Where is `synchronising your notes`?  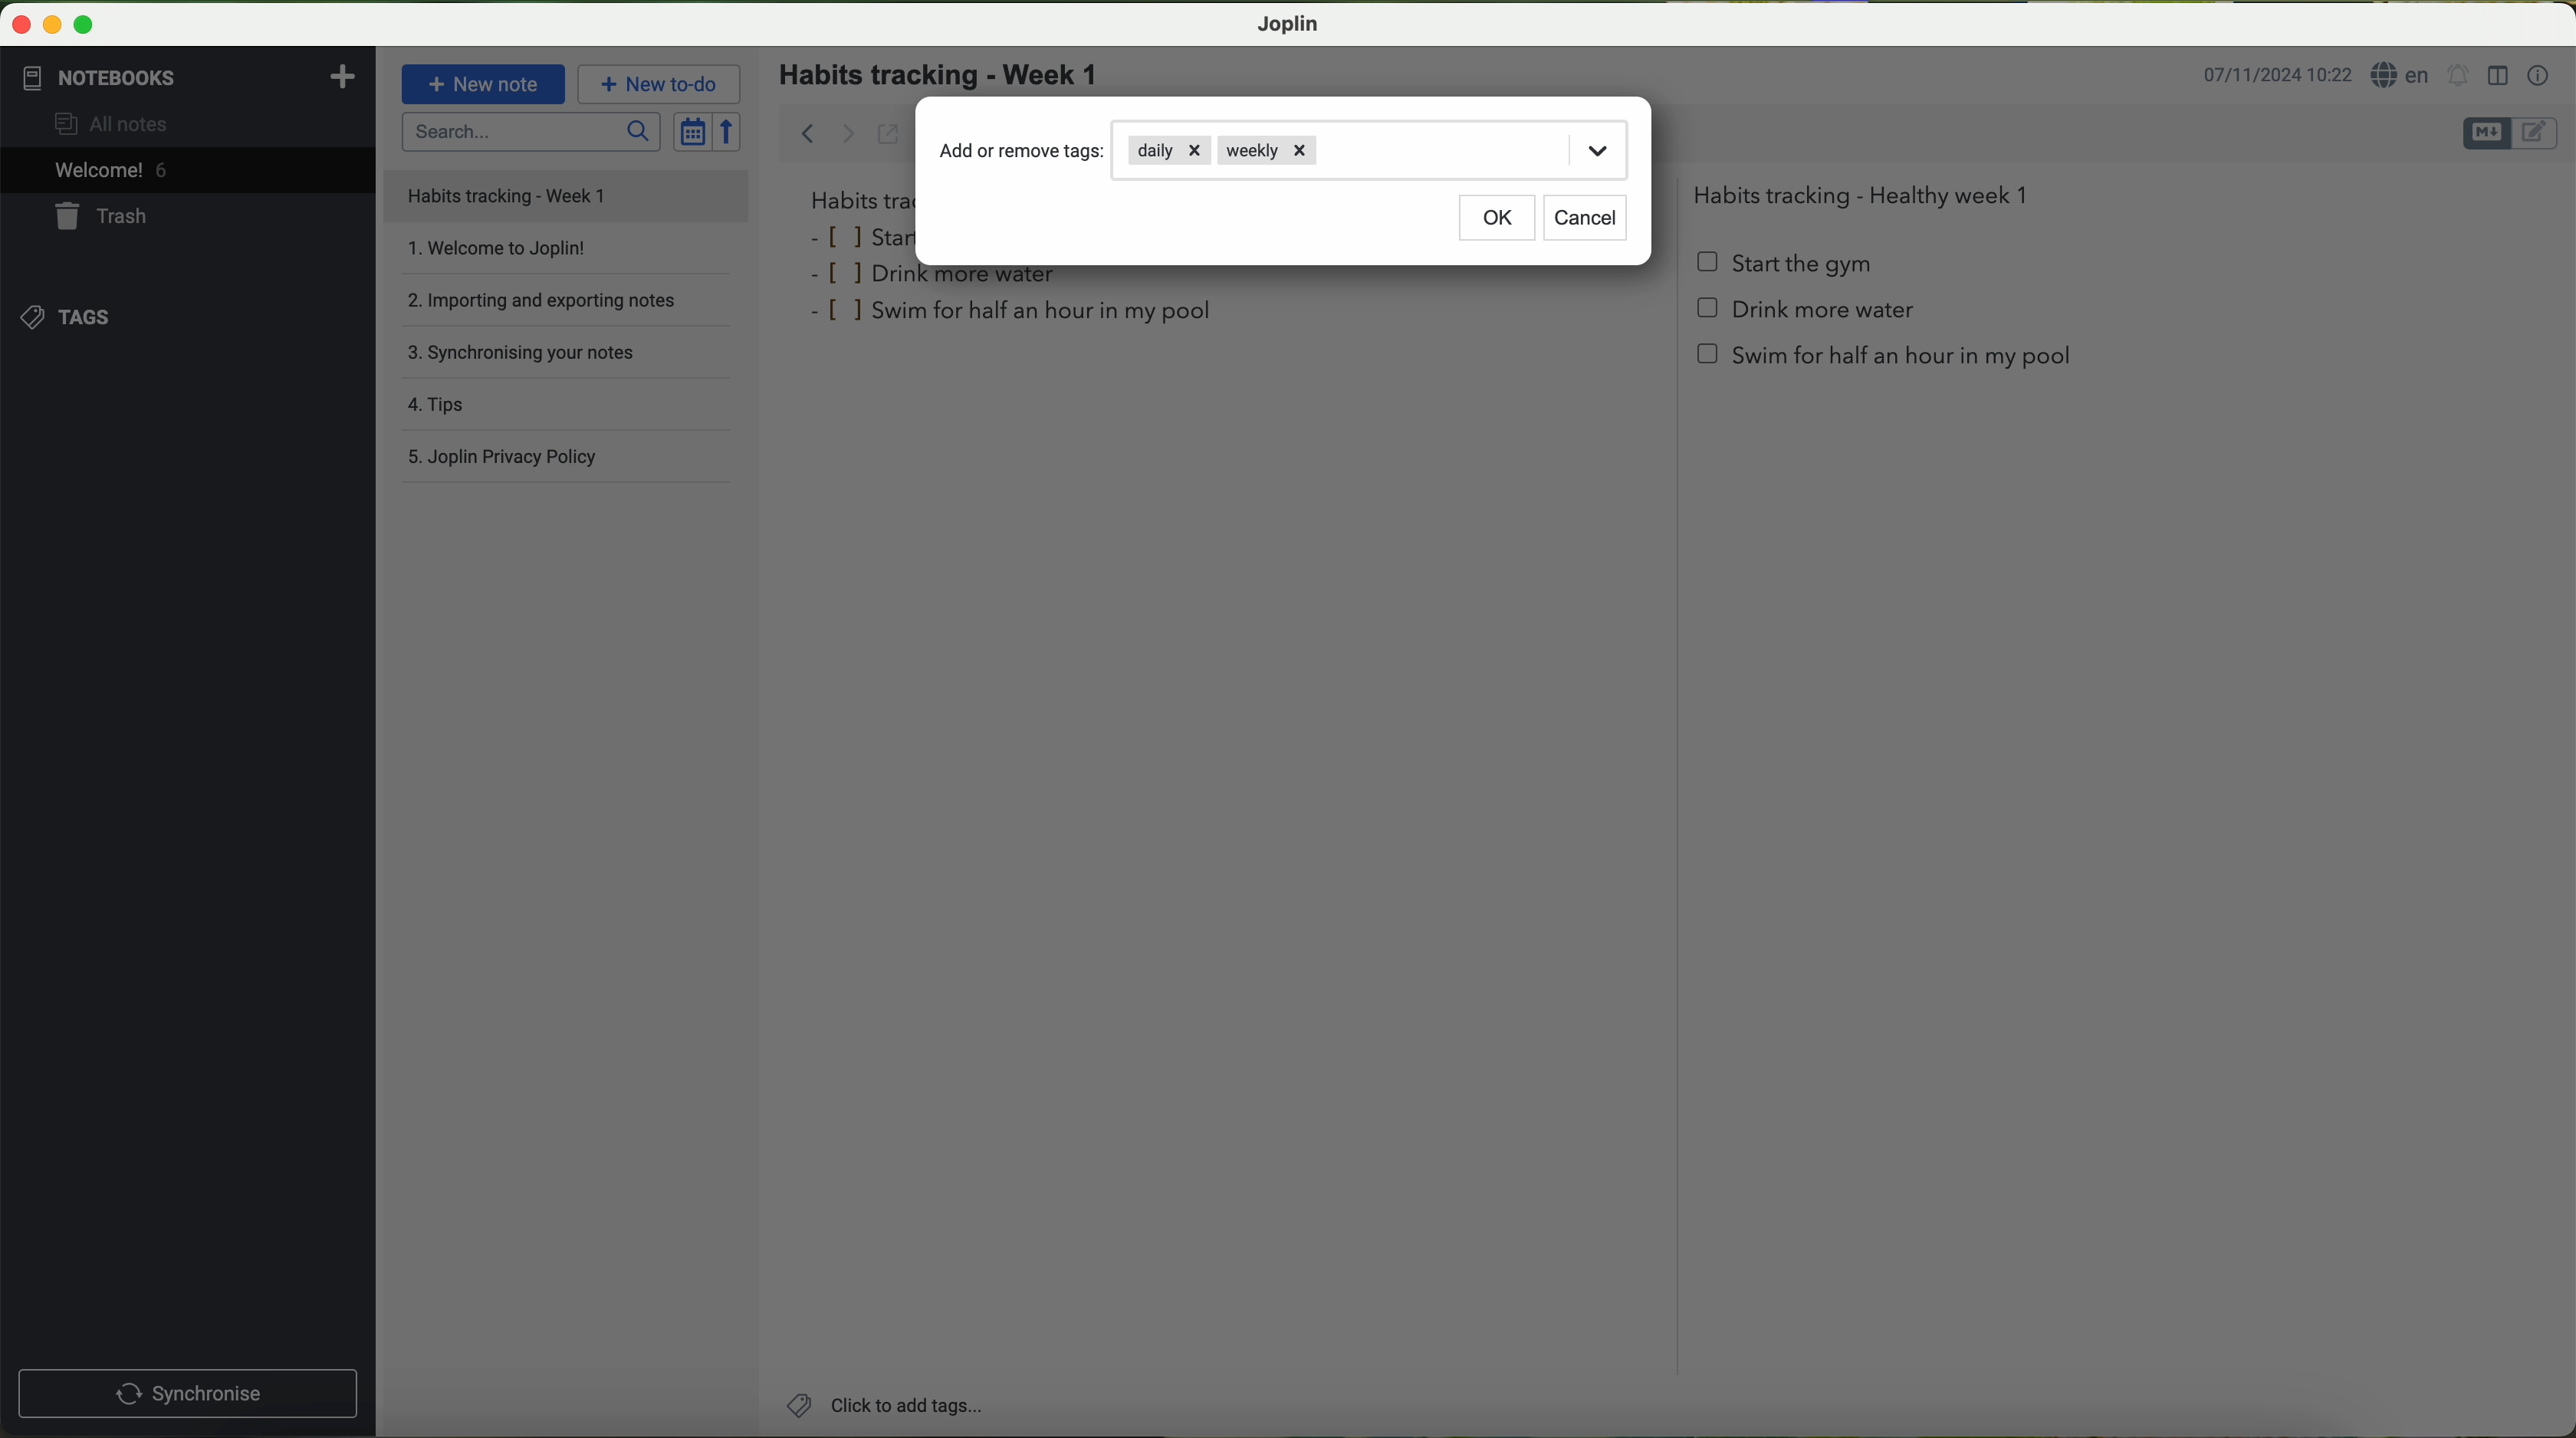 synchronising your notes is located at coordinates (574, 359).